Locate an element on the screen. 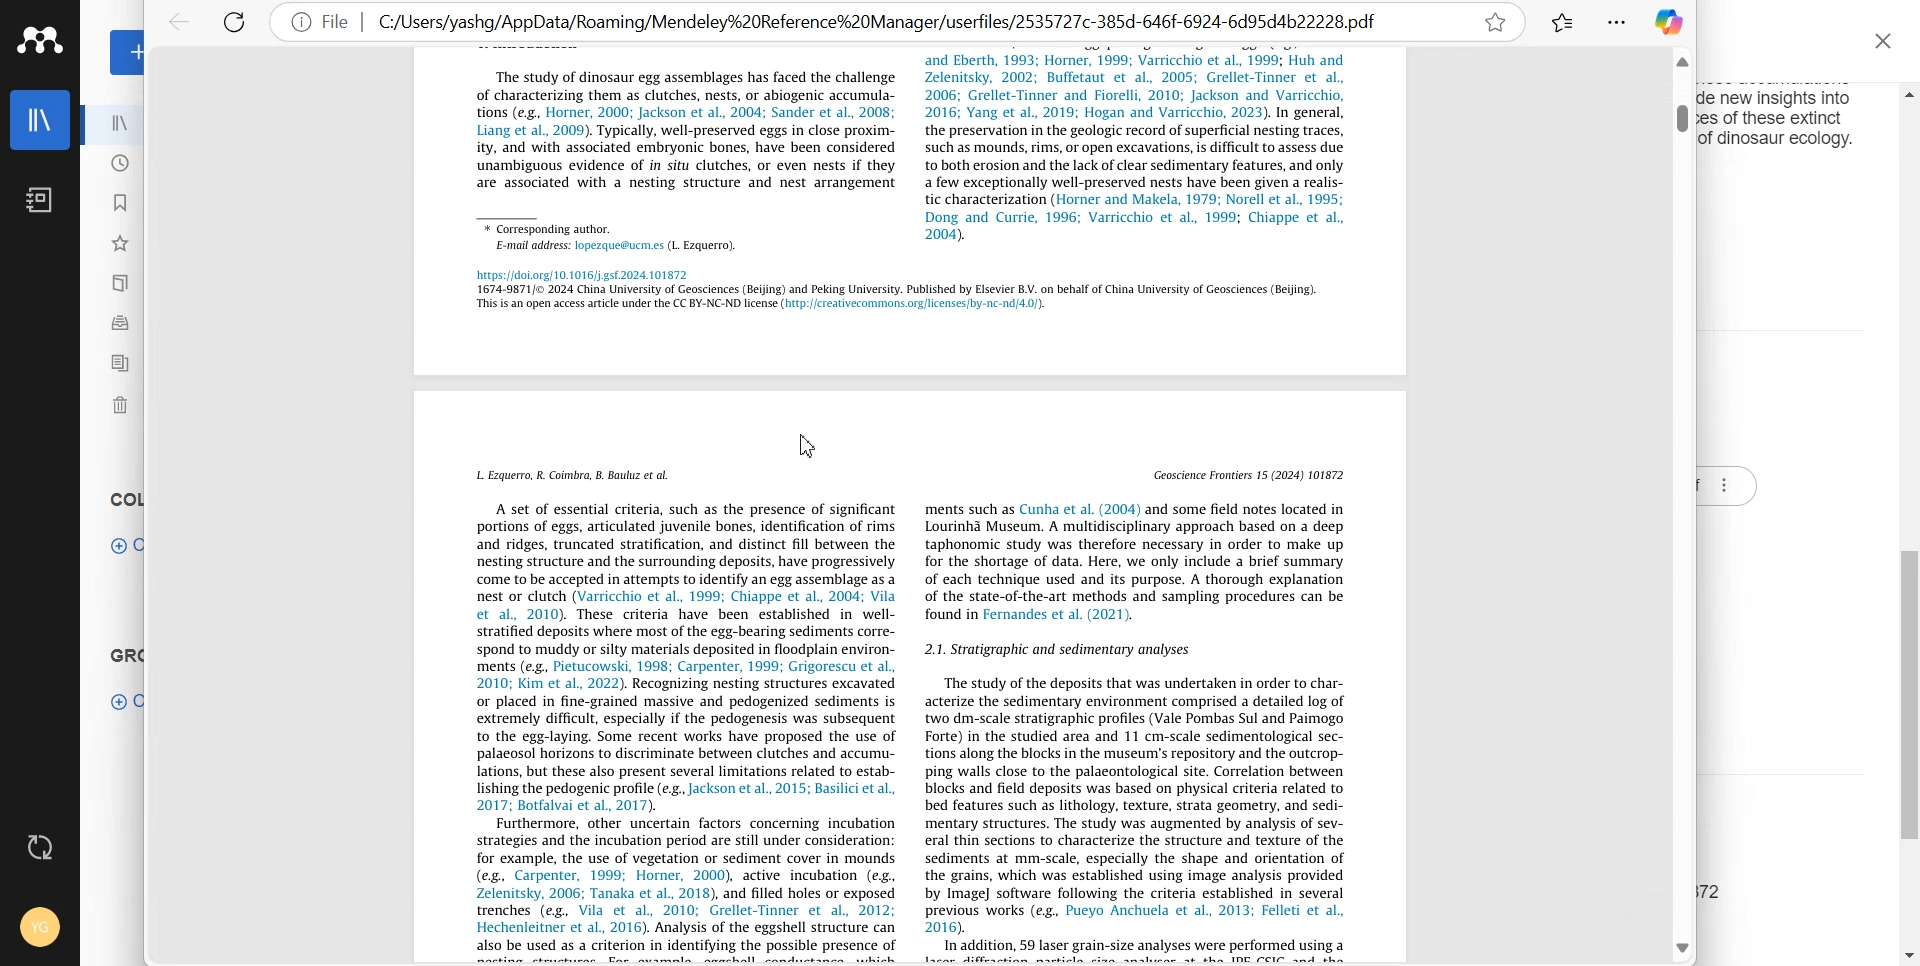  Favorites is located at coordinates (118, 244).